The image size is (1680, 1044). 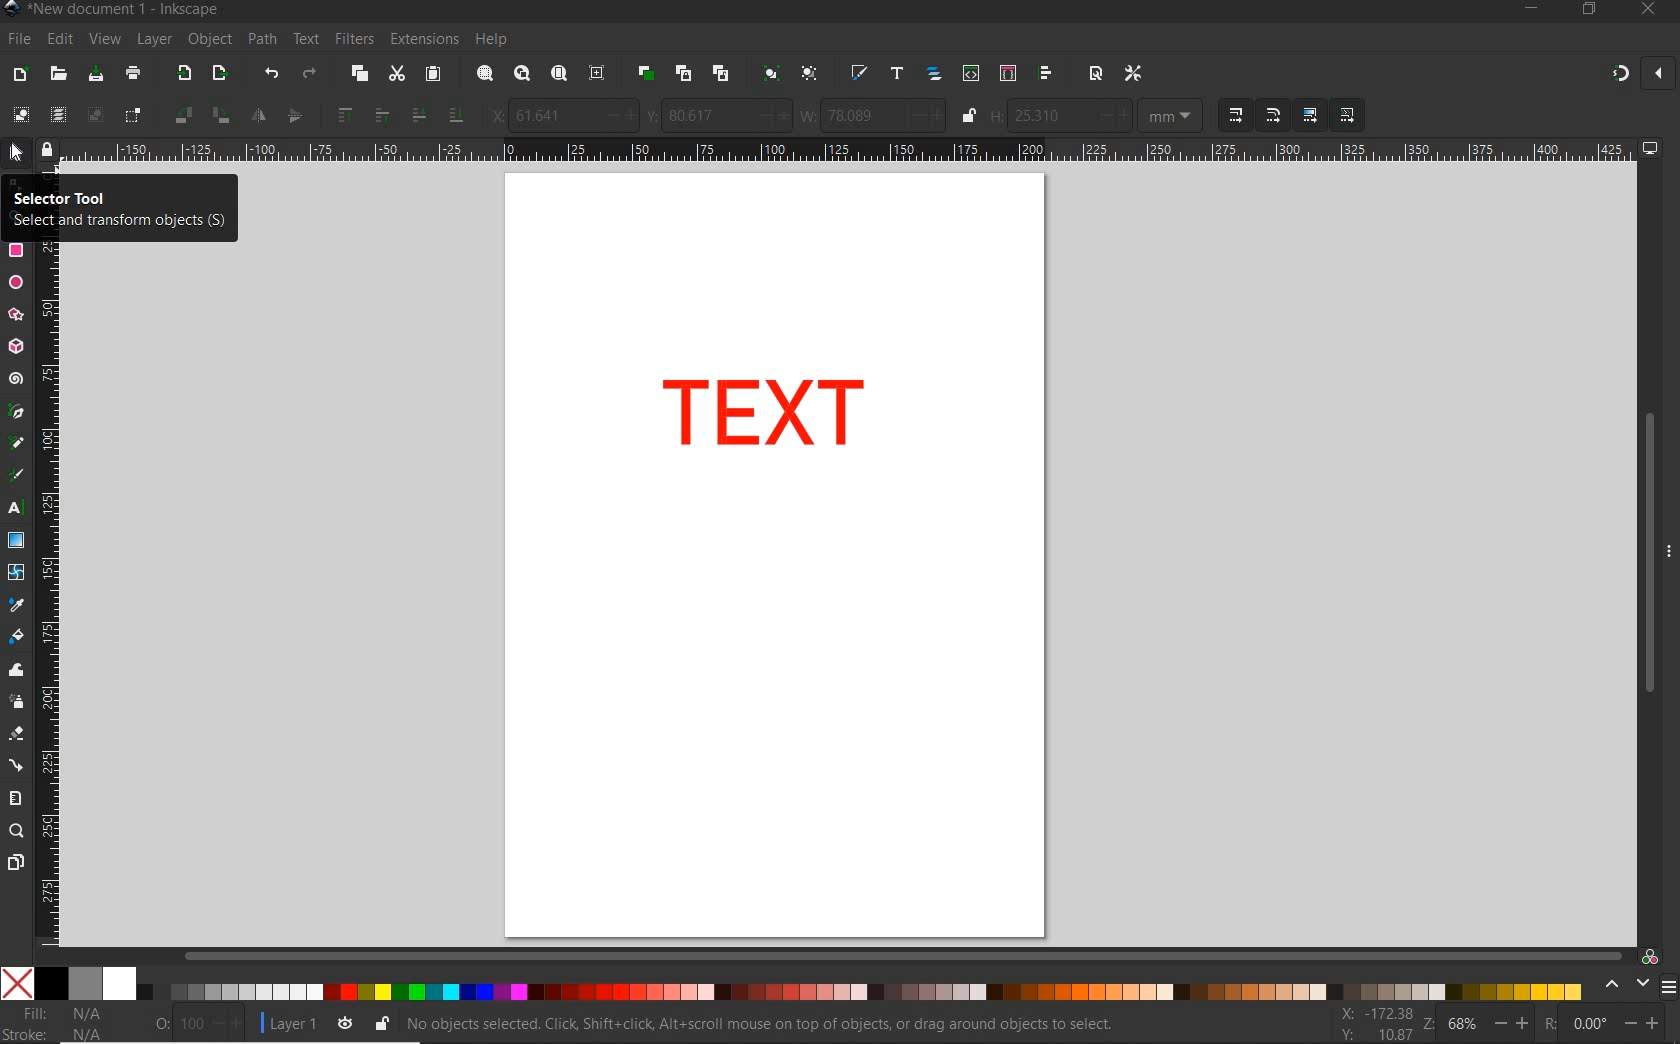 I want to click on ENABLE SNAPPING TOOL, so click(x=1631, y=75).